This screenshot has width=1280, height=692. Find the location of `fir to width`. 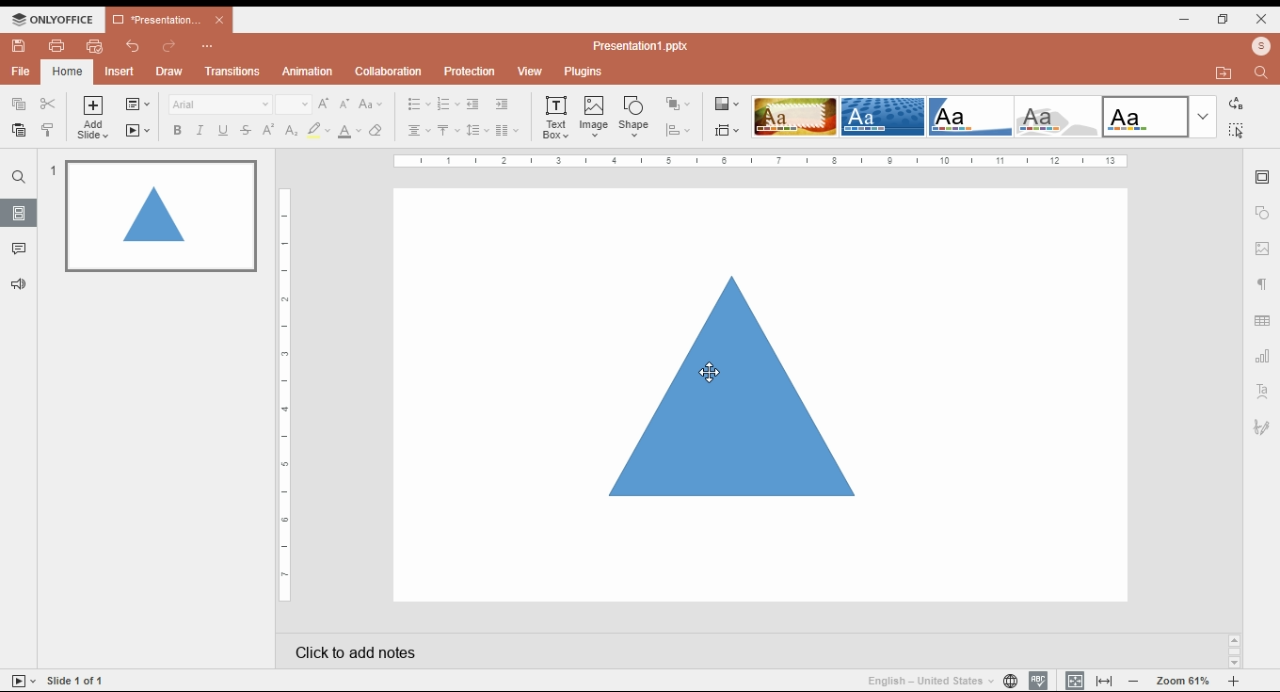

fir to width is located at coordinates (1104, 681).